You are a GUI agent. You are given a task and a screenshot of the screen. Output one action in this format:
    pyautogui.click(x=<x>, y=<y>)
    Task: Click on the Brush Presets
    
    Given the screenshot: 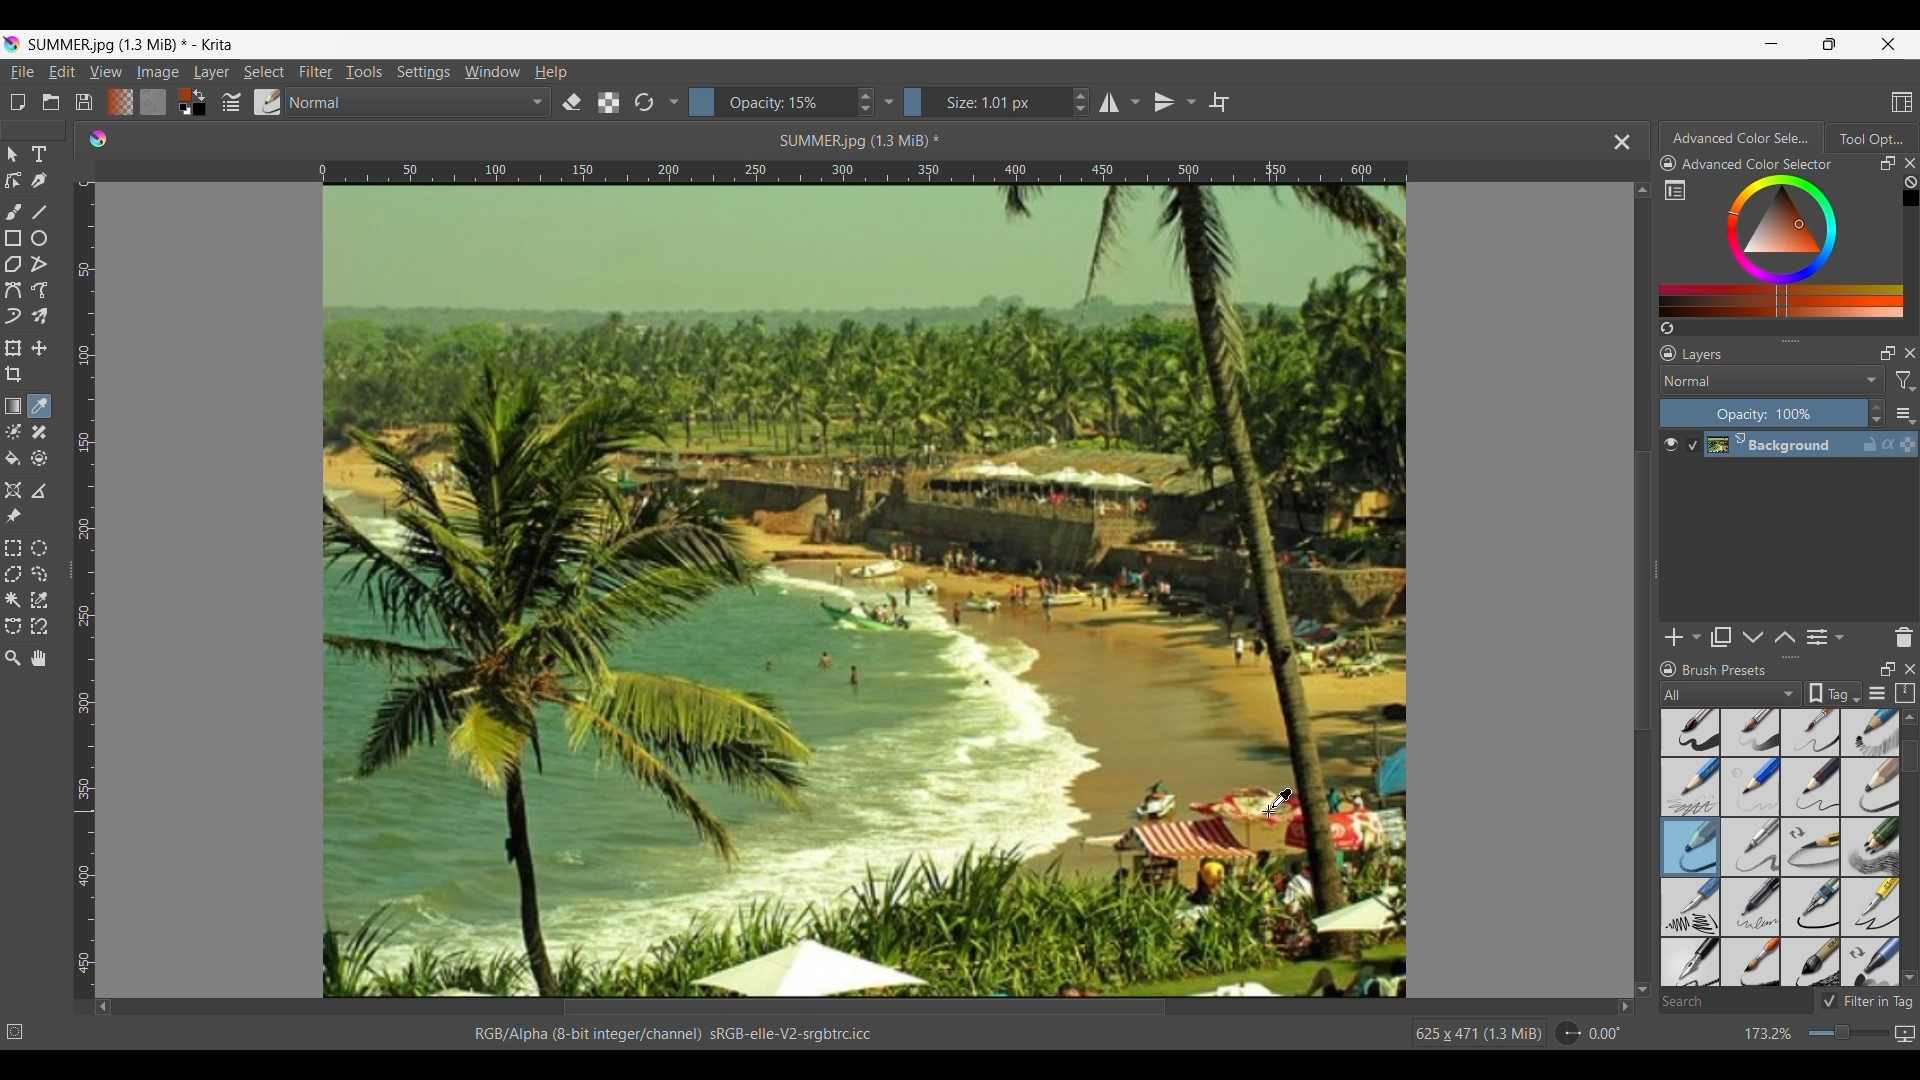 What is the action you would take?
    pyautogui.click(x=1725, y=670)
    